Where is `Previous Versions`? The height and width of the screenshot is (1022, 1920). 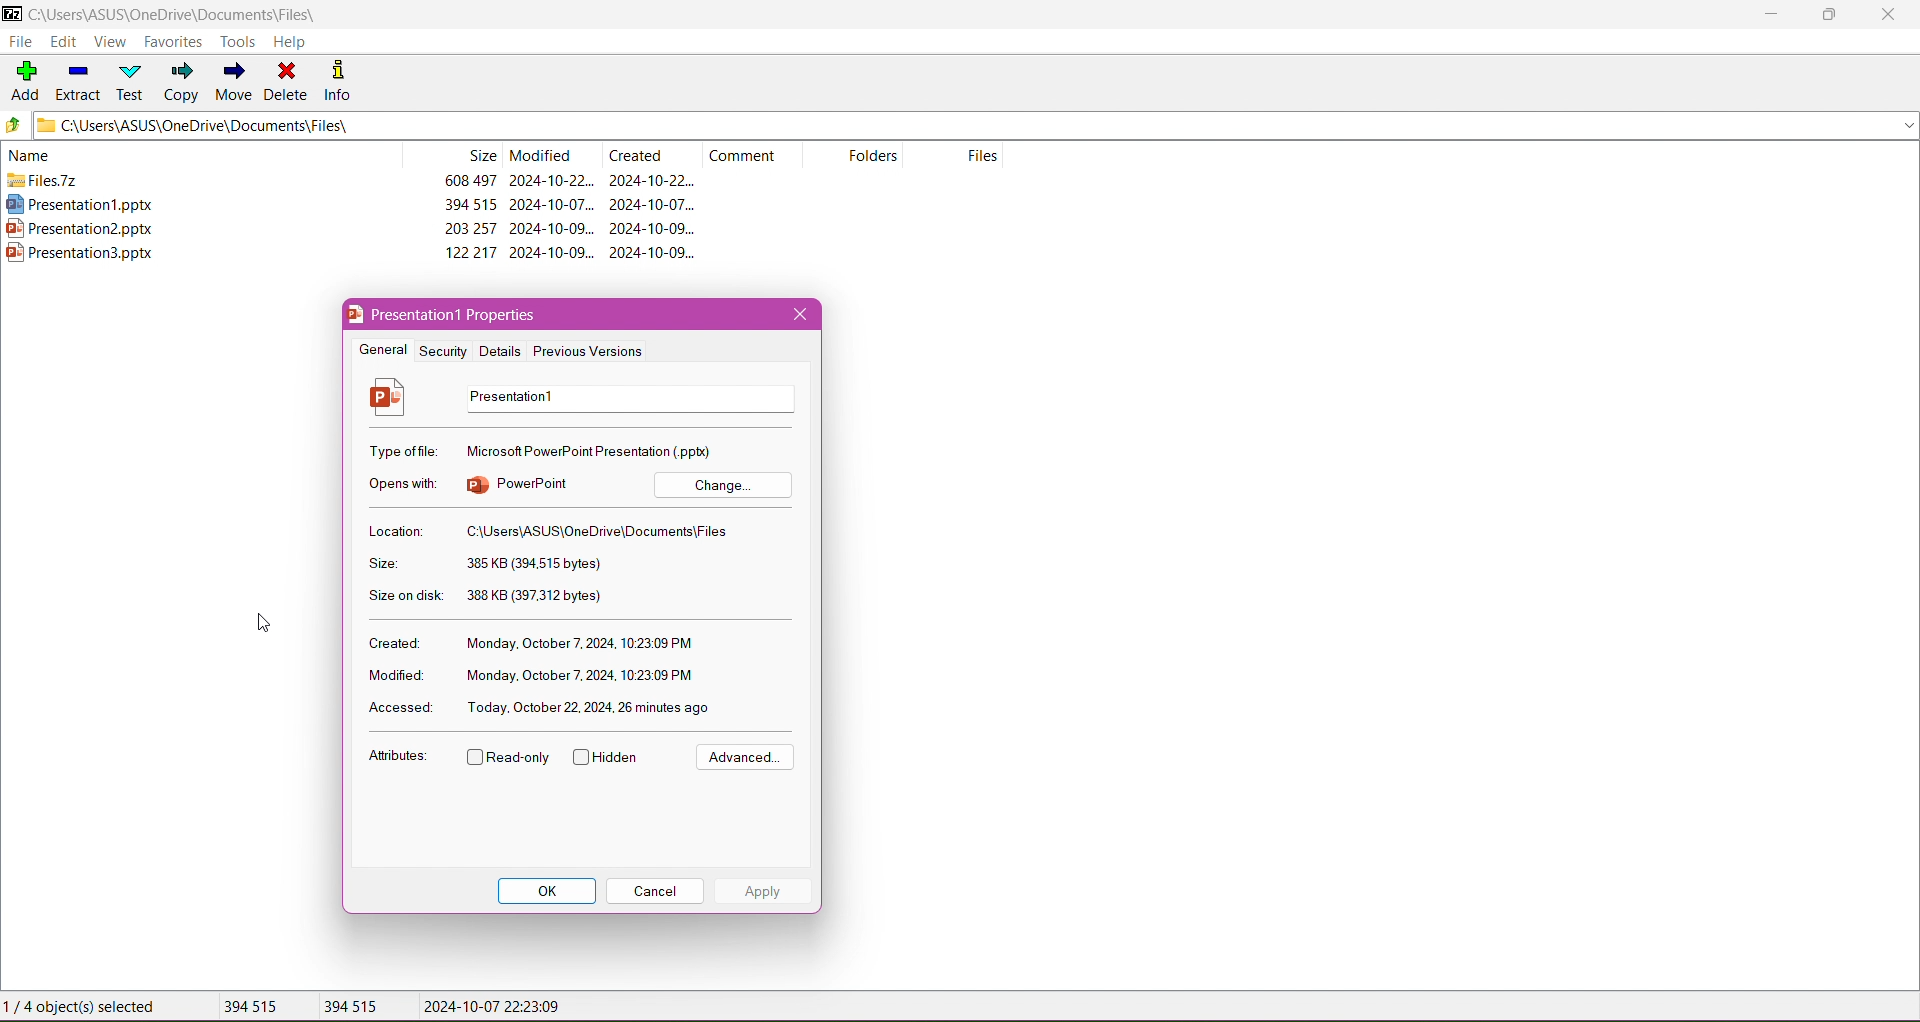
Previous Versions is located at coordinates (600, 351).